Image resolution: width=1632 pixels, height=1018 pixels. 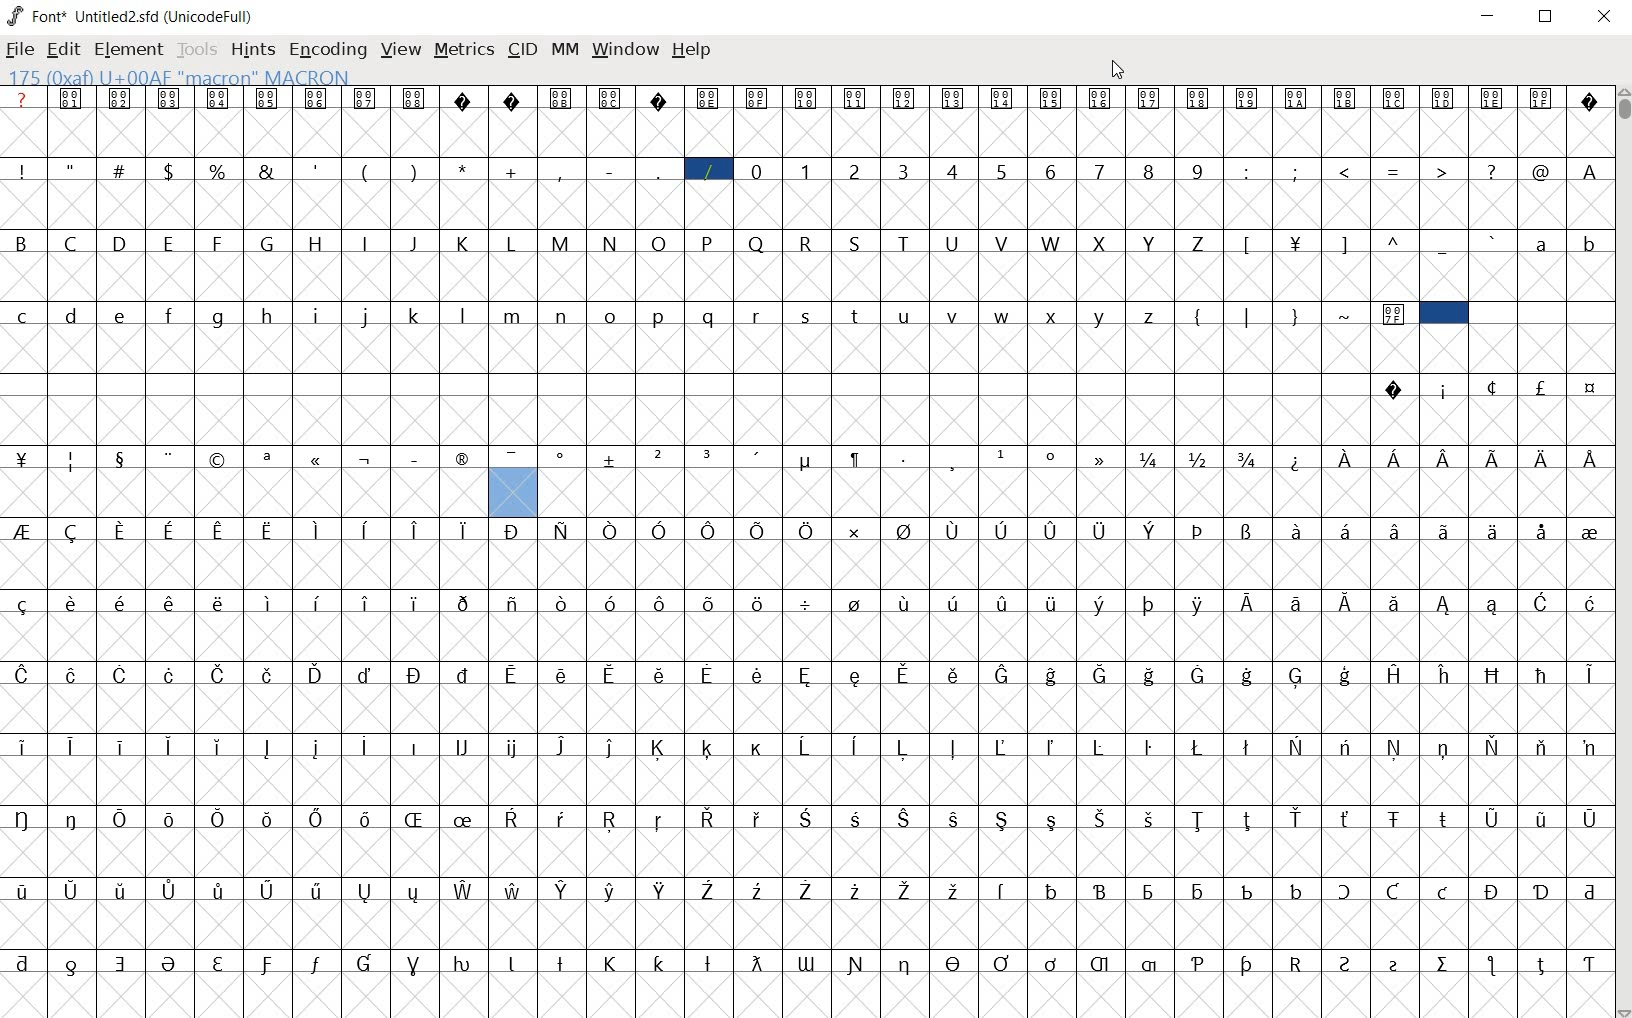 I want to click on Symbol, so click(x=412, y=99).